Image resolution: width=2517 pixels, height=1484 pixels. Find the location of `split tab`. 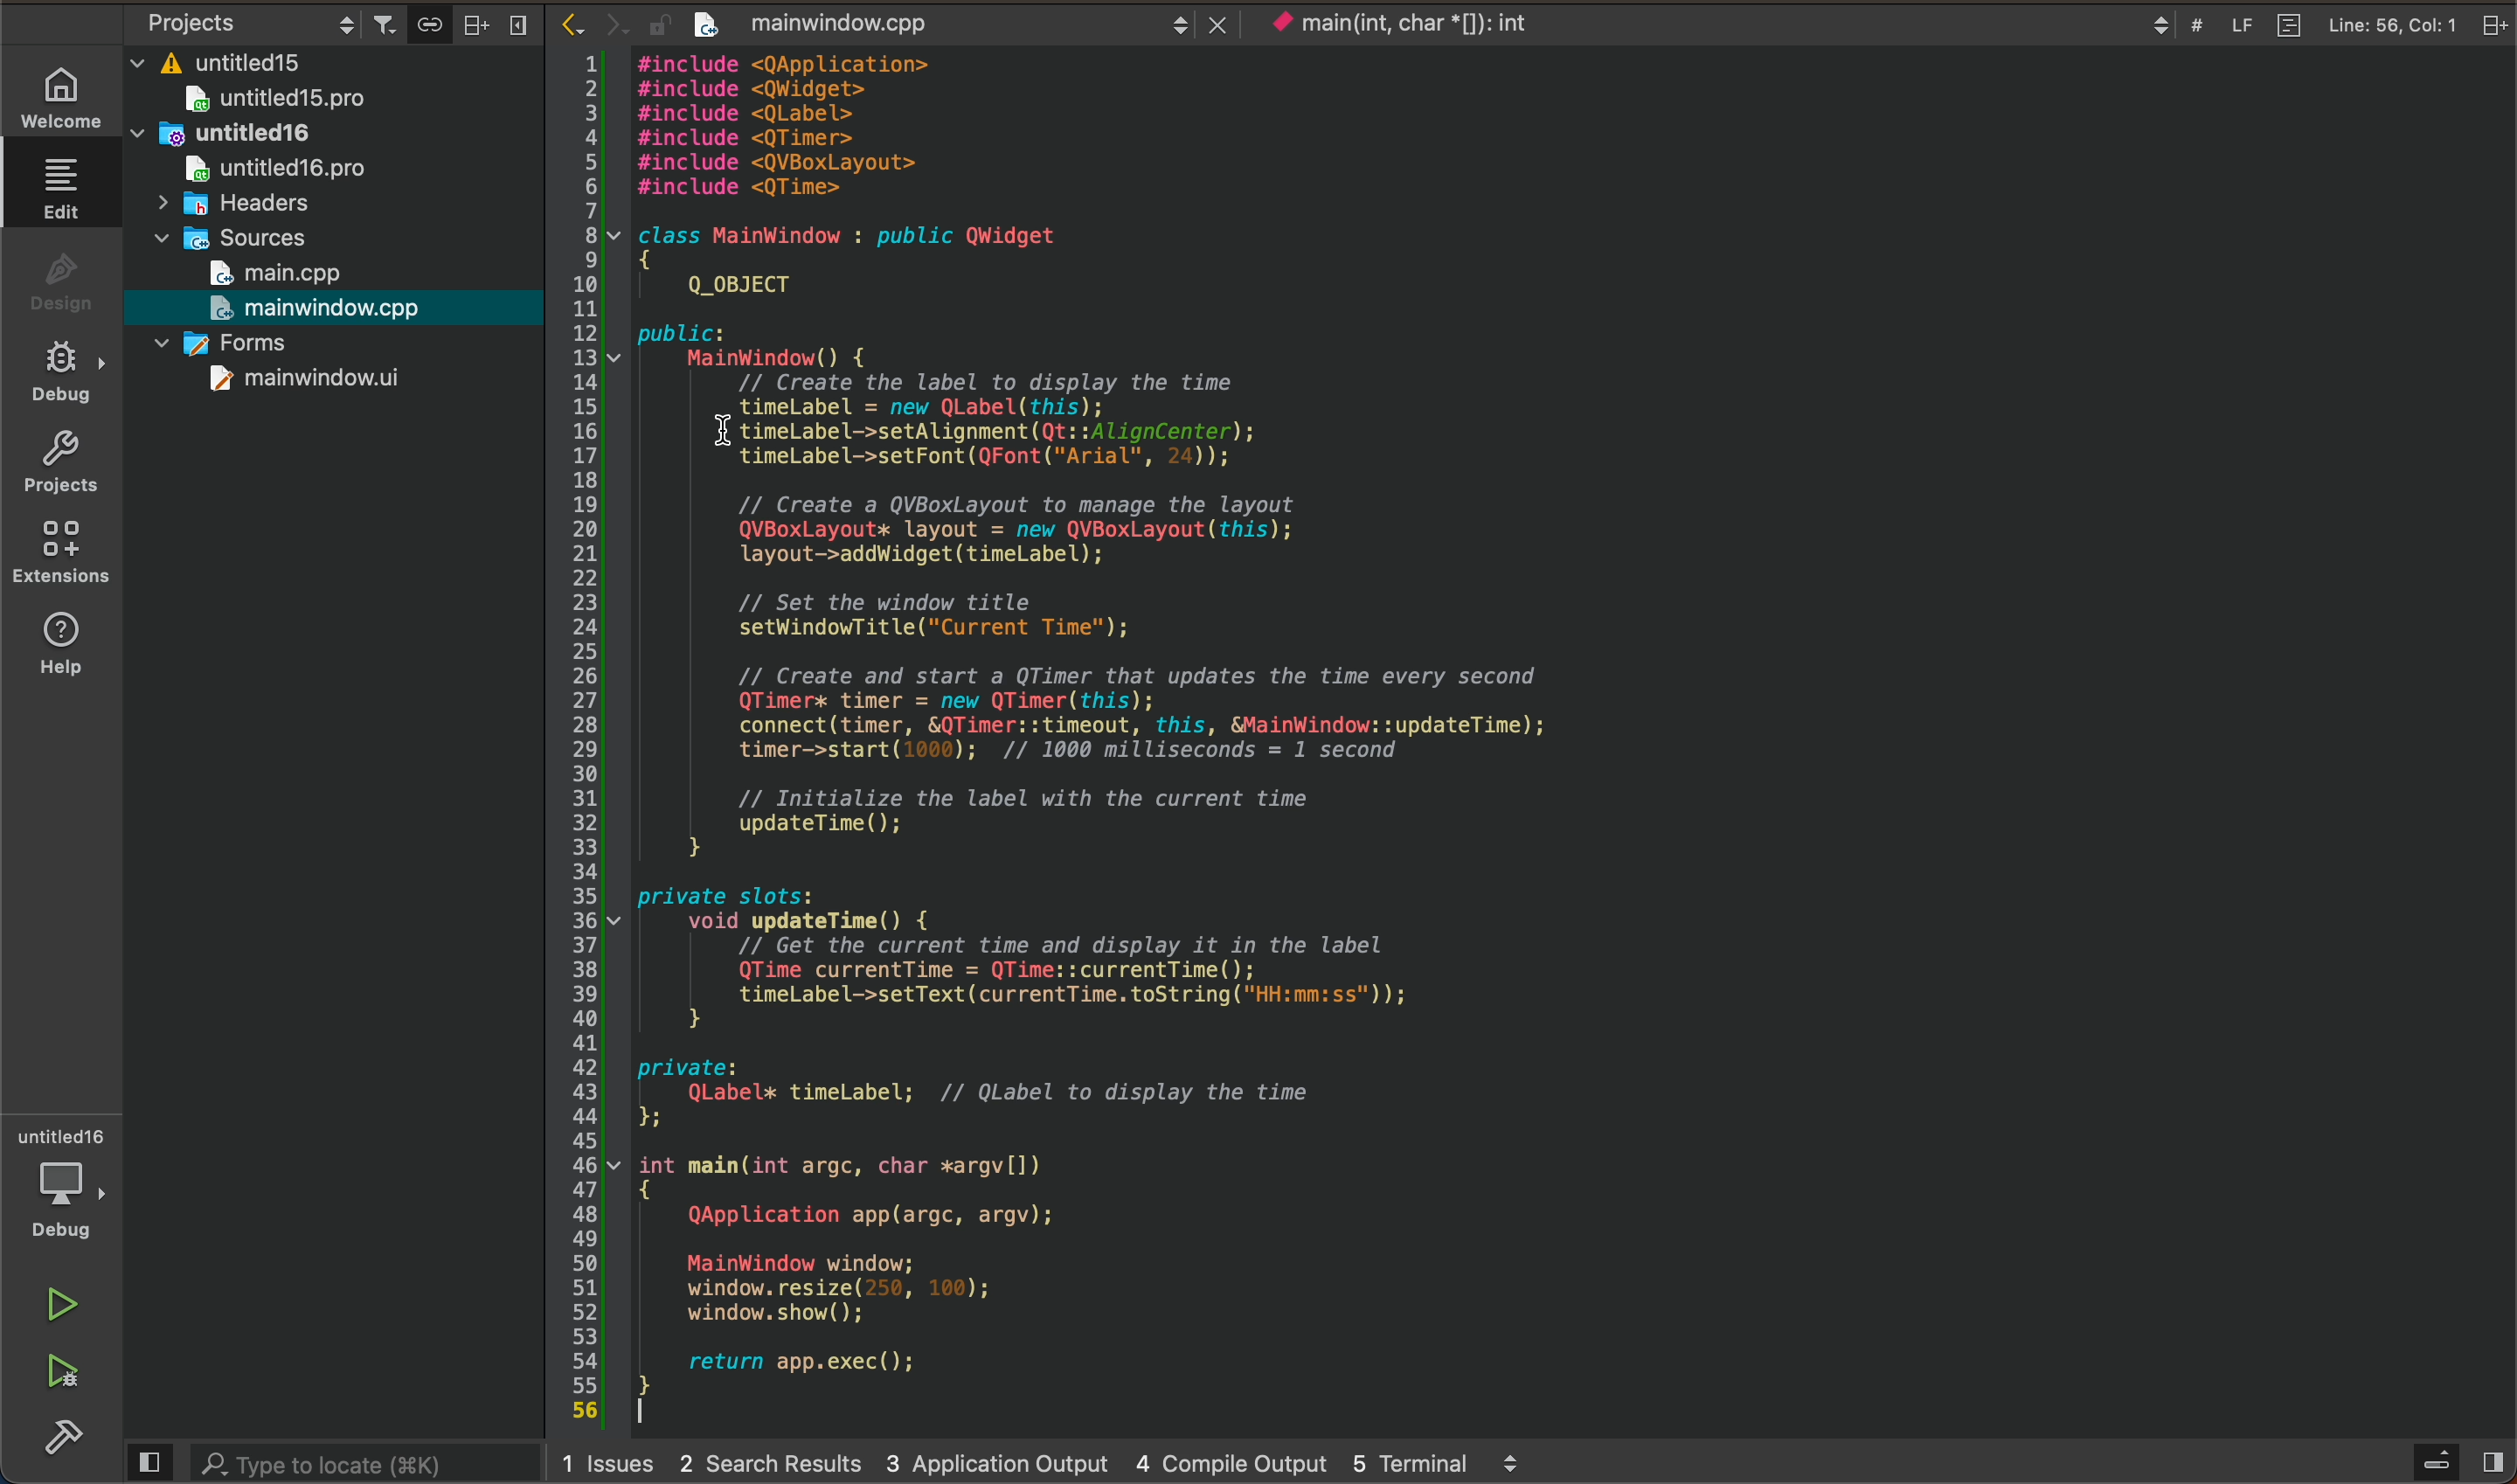

split tab is located at coordinates (2495, 25).